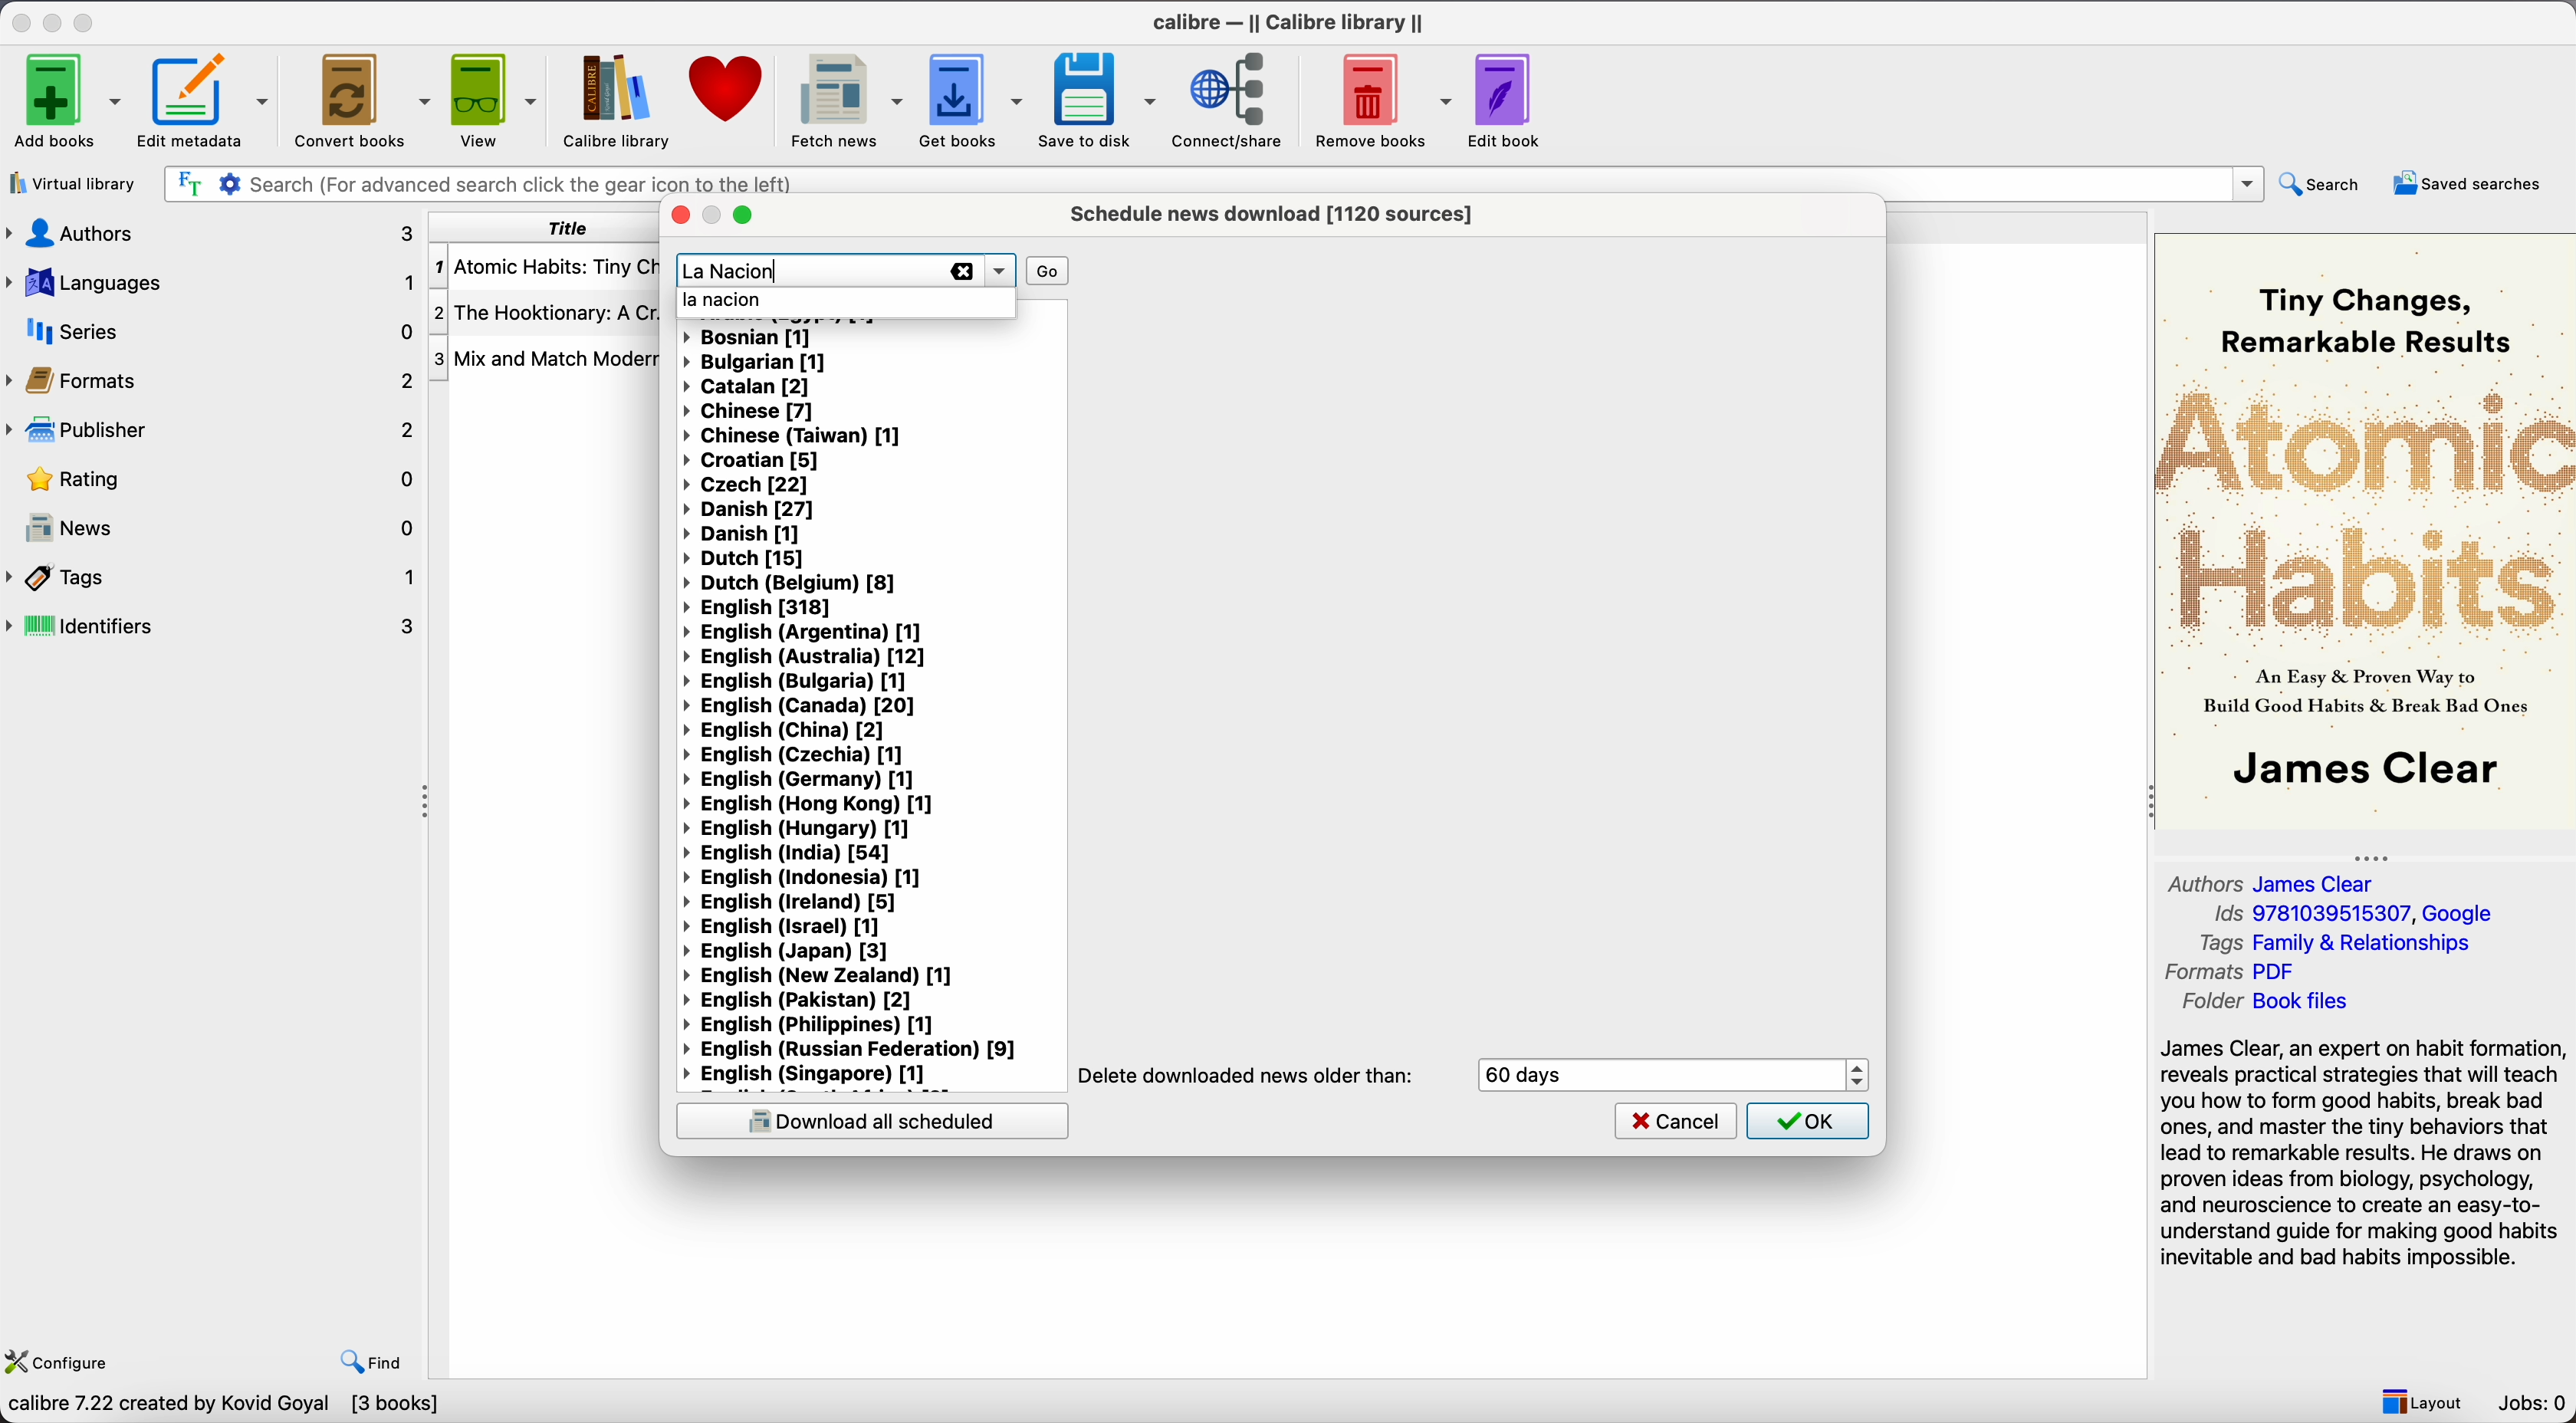 This screenshot has height=1423, width=2576. I want to click on Edit metadata, so click(206, 100).